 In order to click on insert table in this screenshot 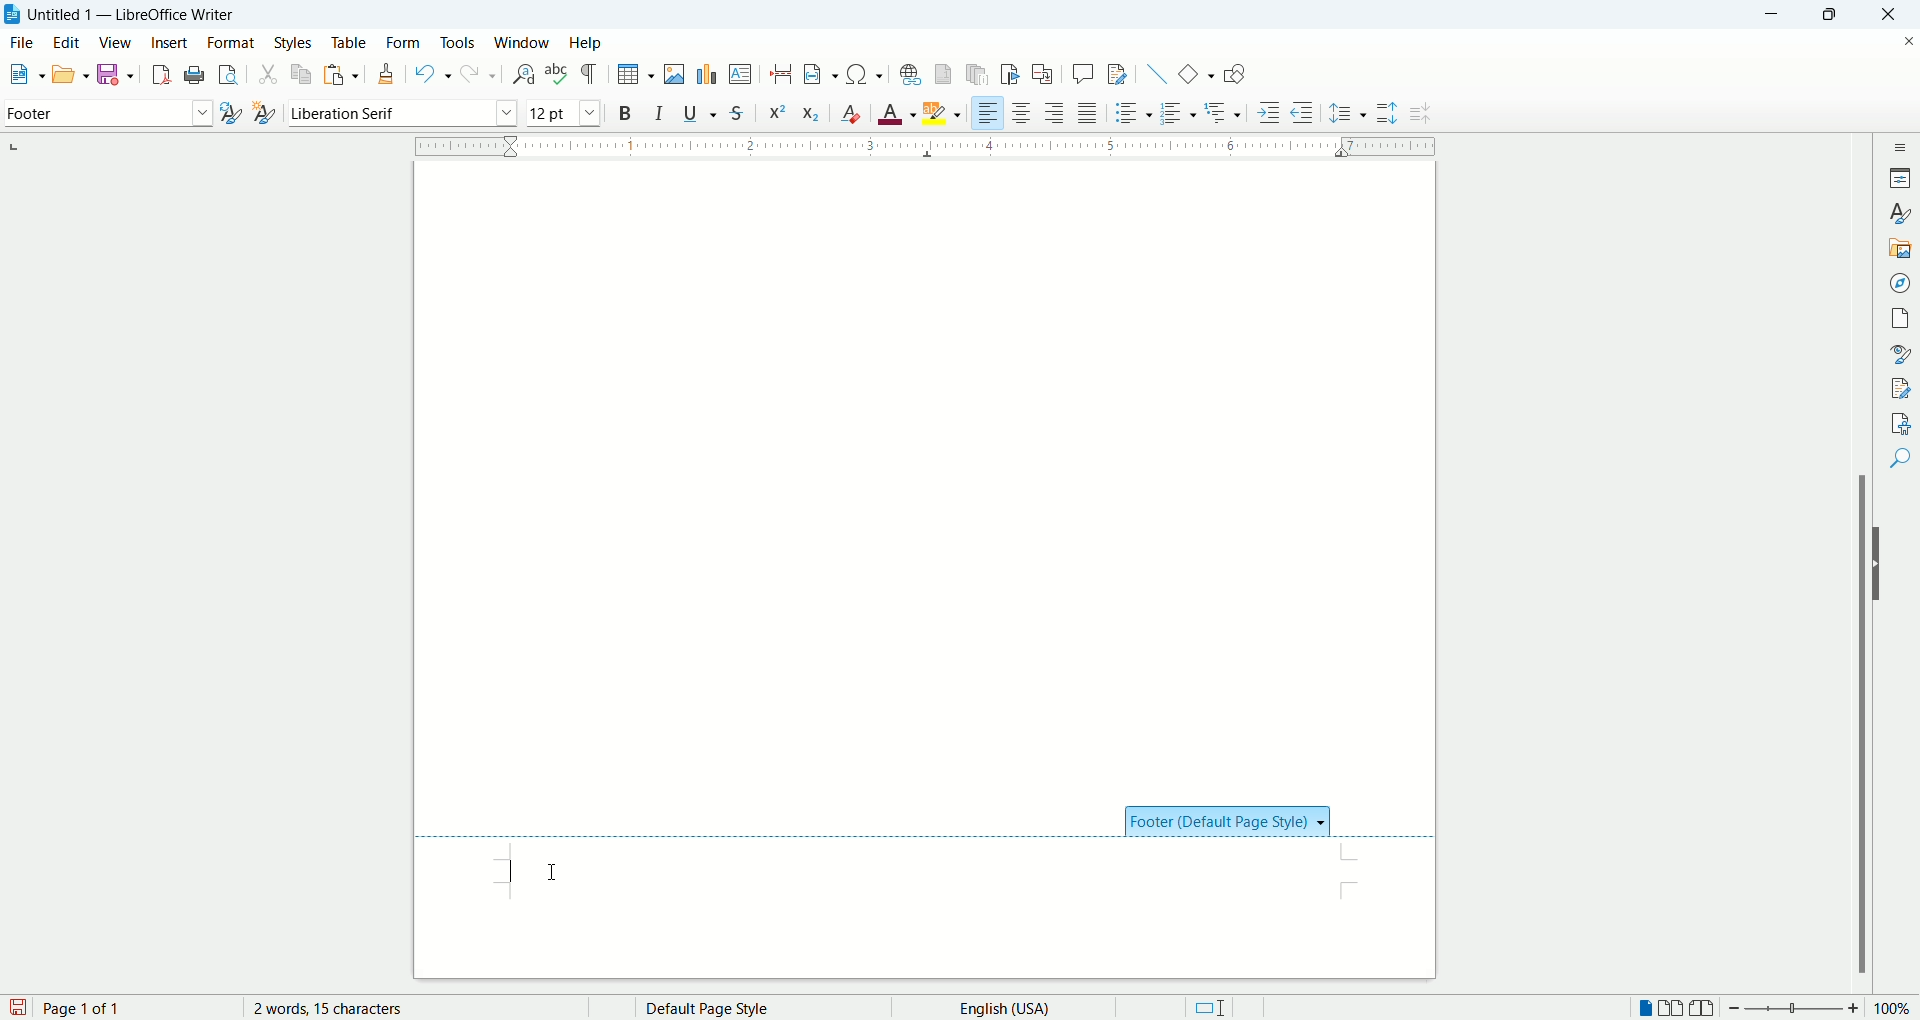, I will do `click(636, 75)`.